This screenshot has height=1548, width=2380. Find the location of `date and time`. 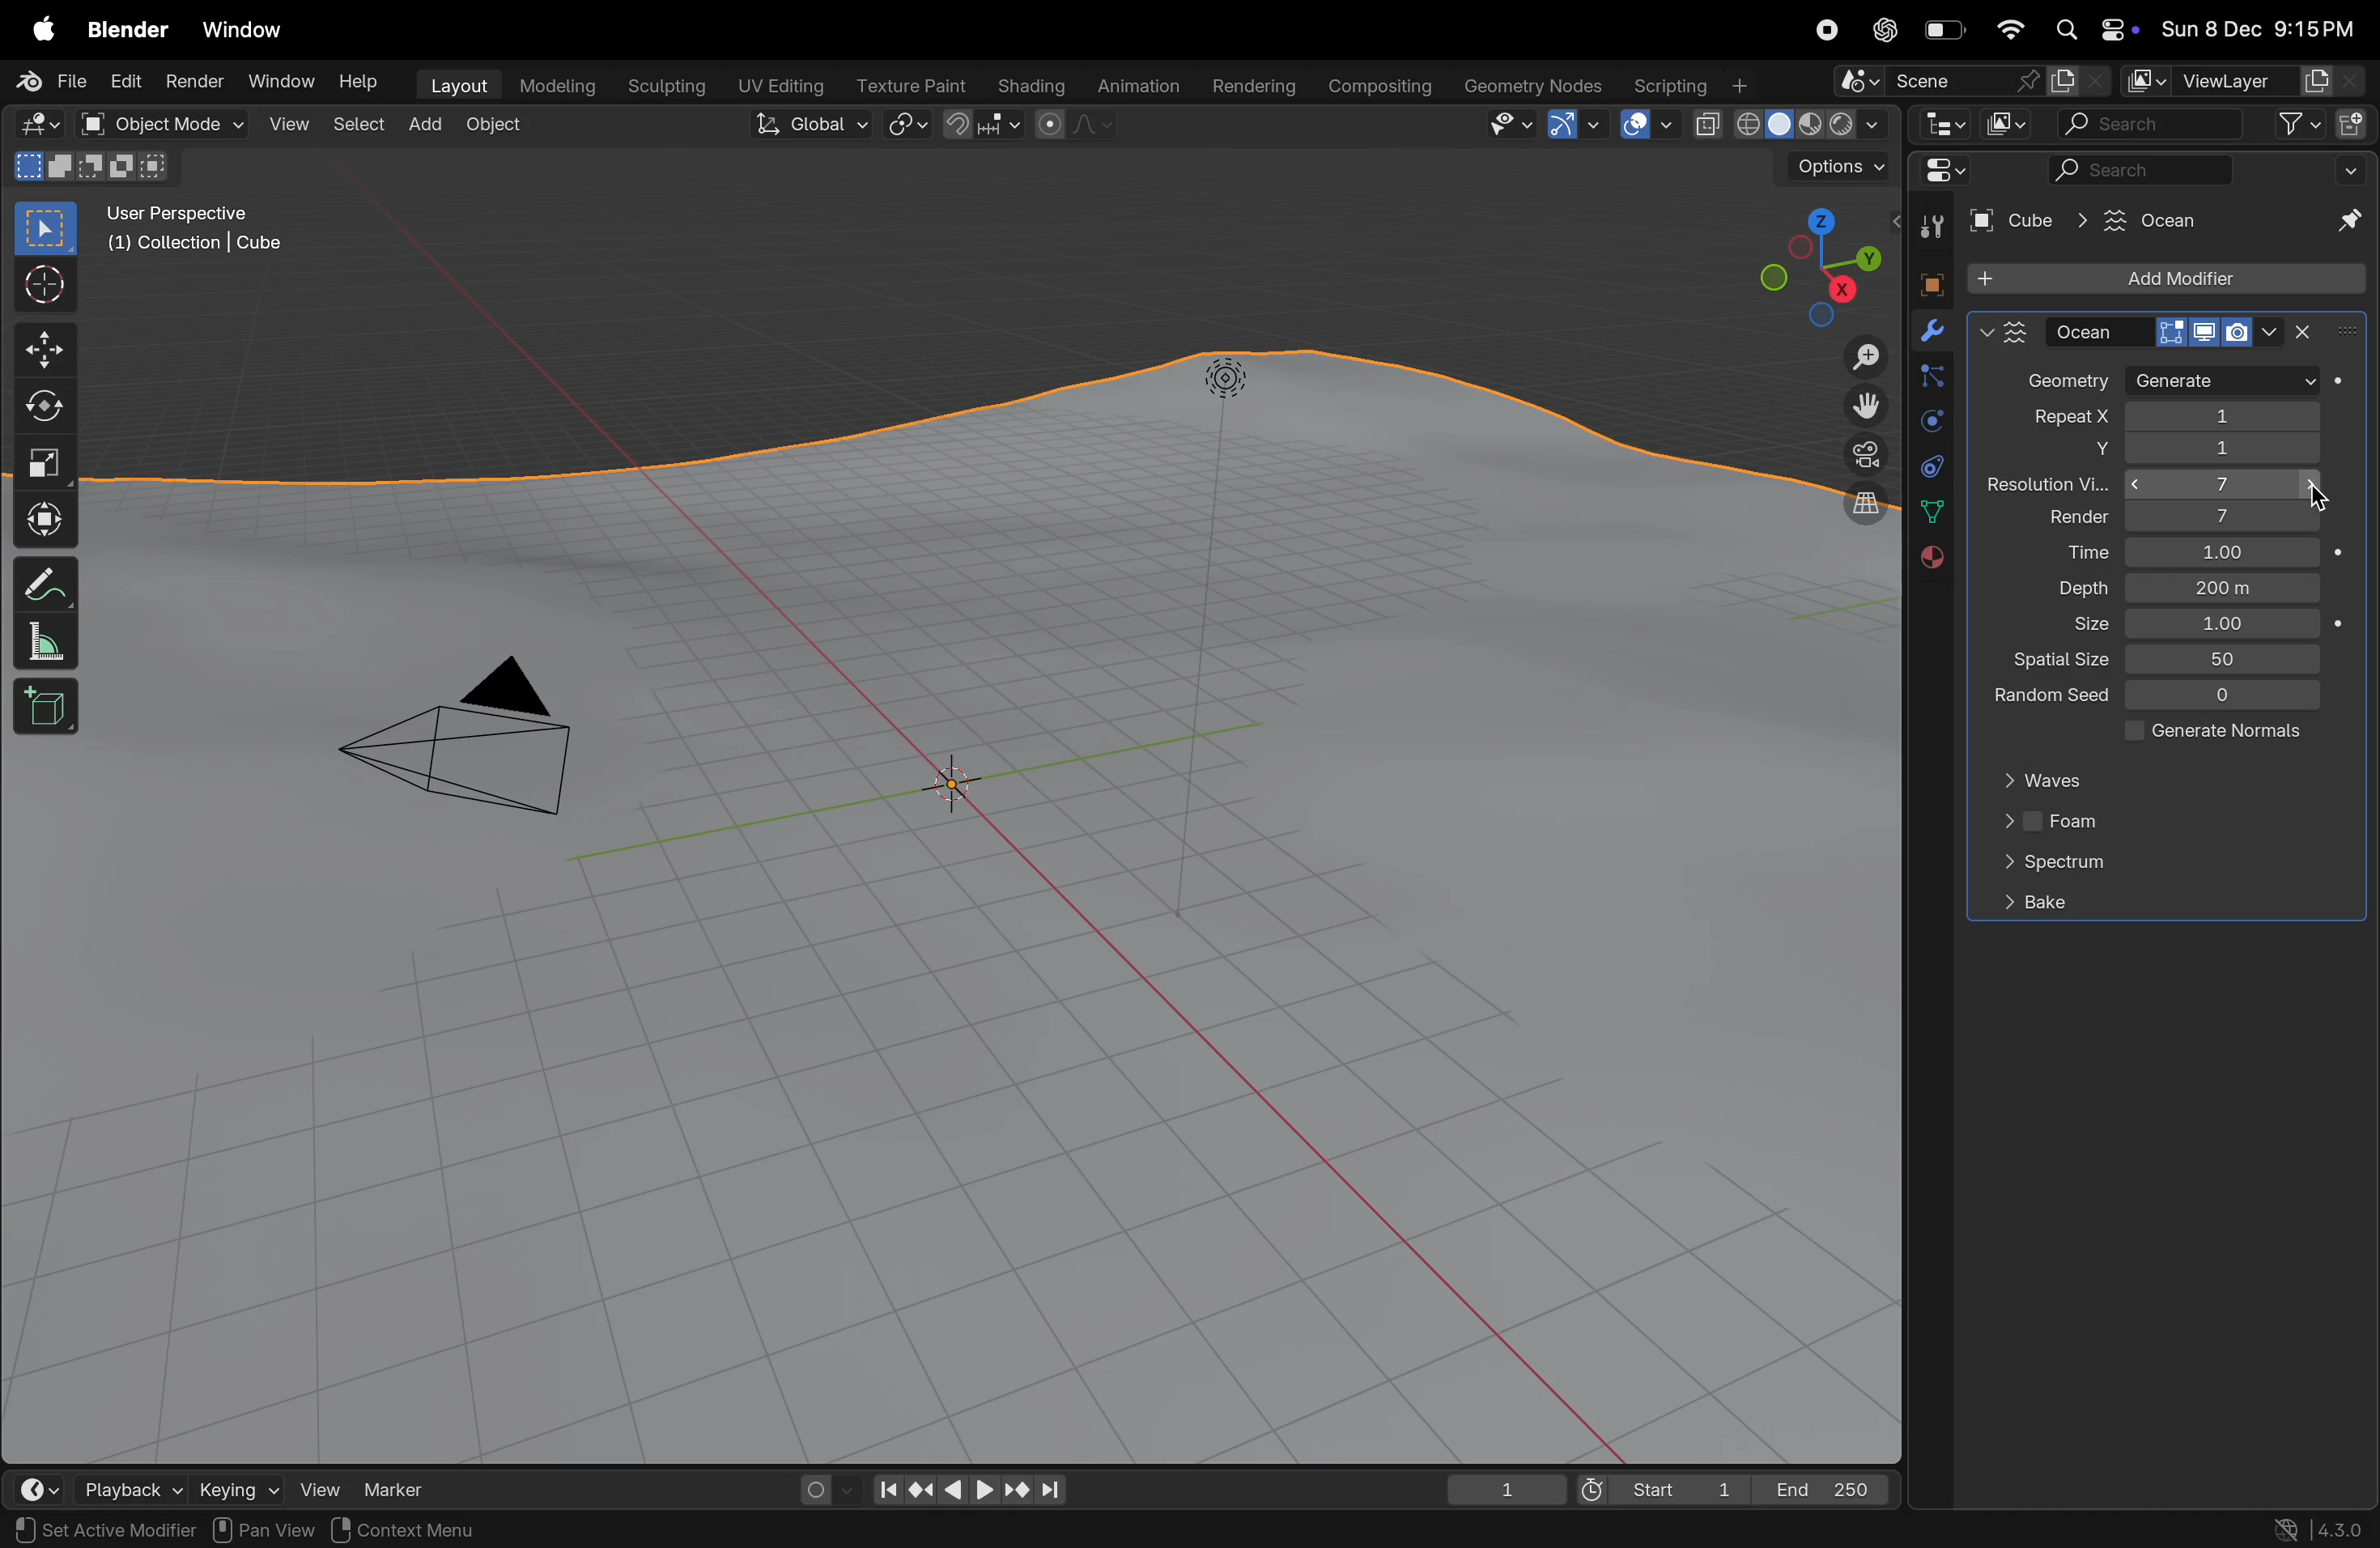

date and time is located at coordinates (2259, 32).